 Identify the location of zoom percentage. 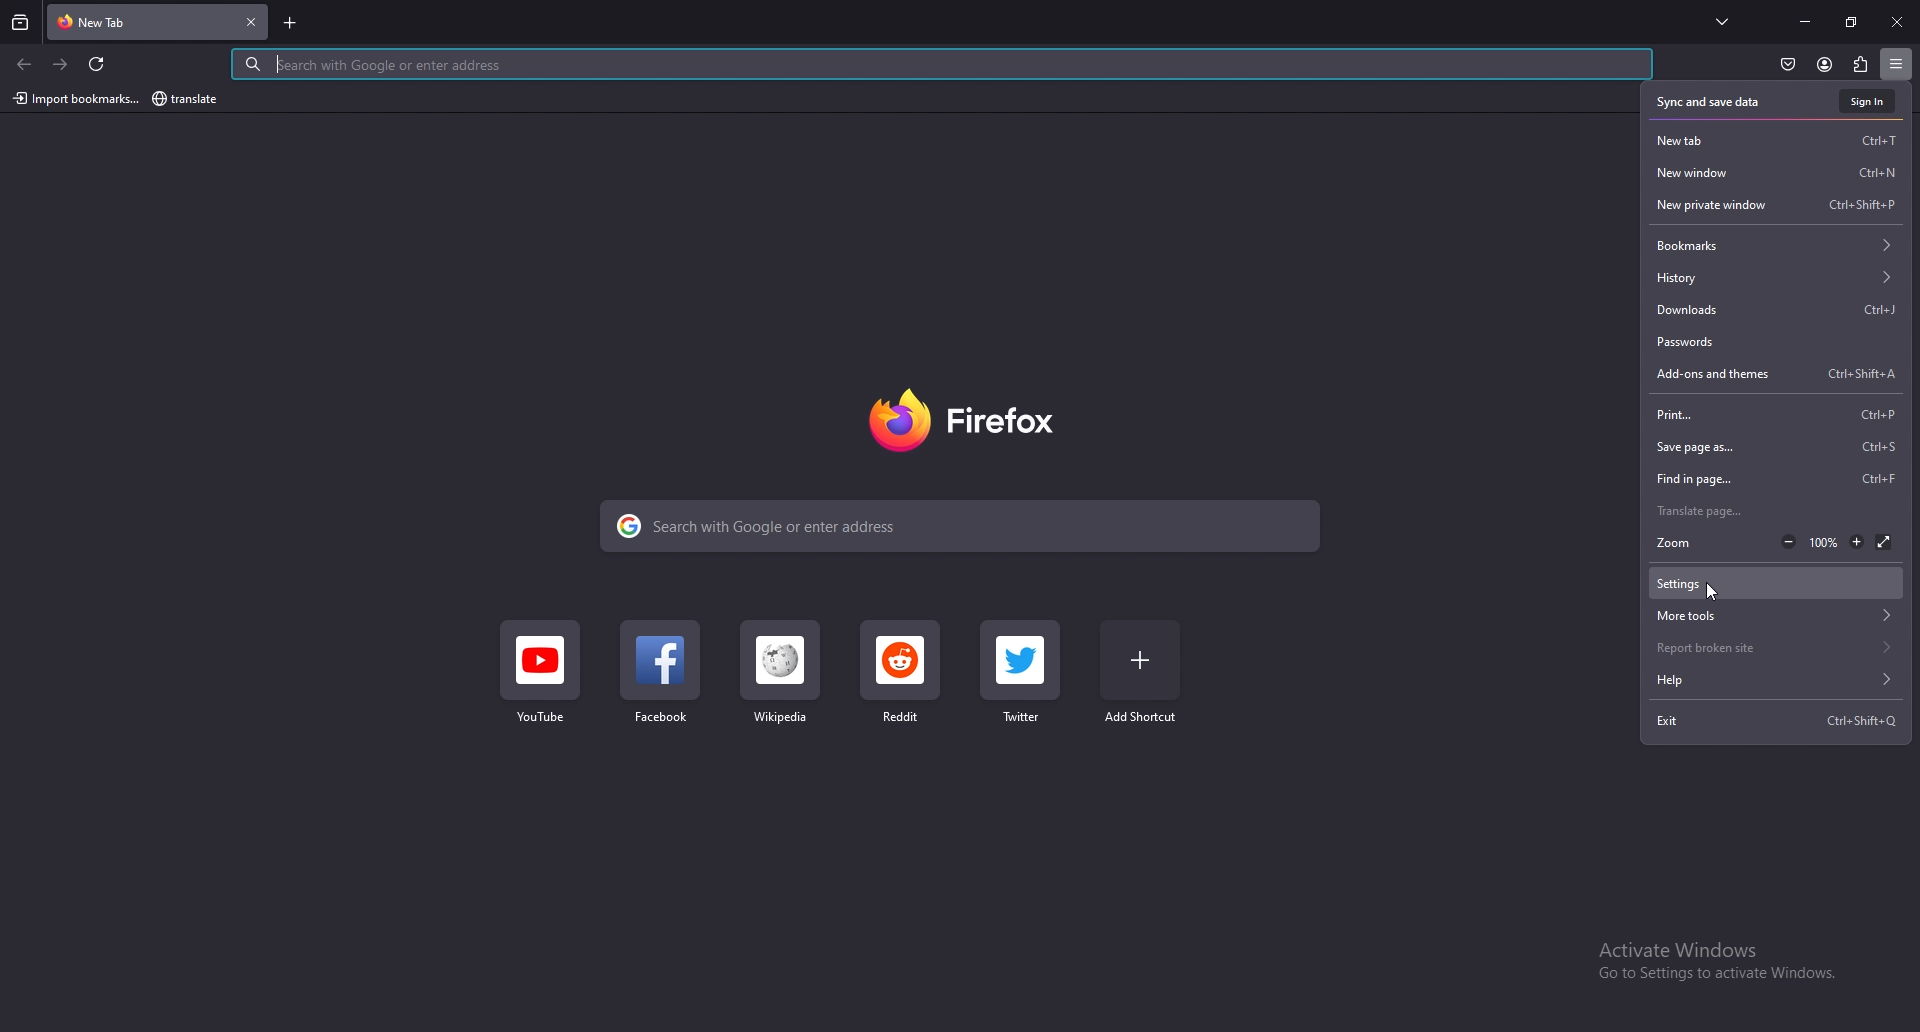
(1825, 543).